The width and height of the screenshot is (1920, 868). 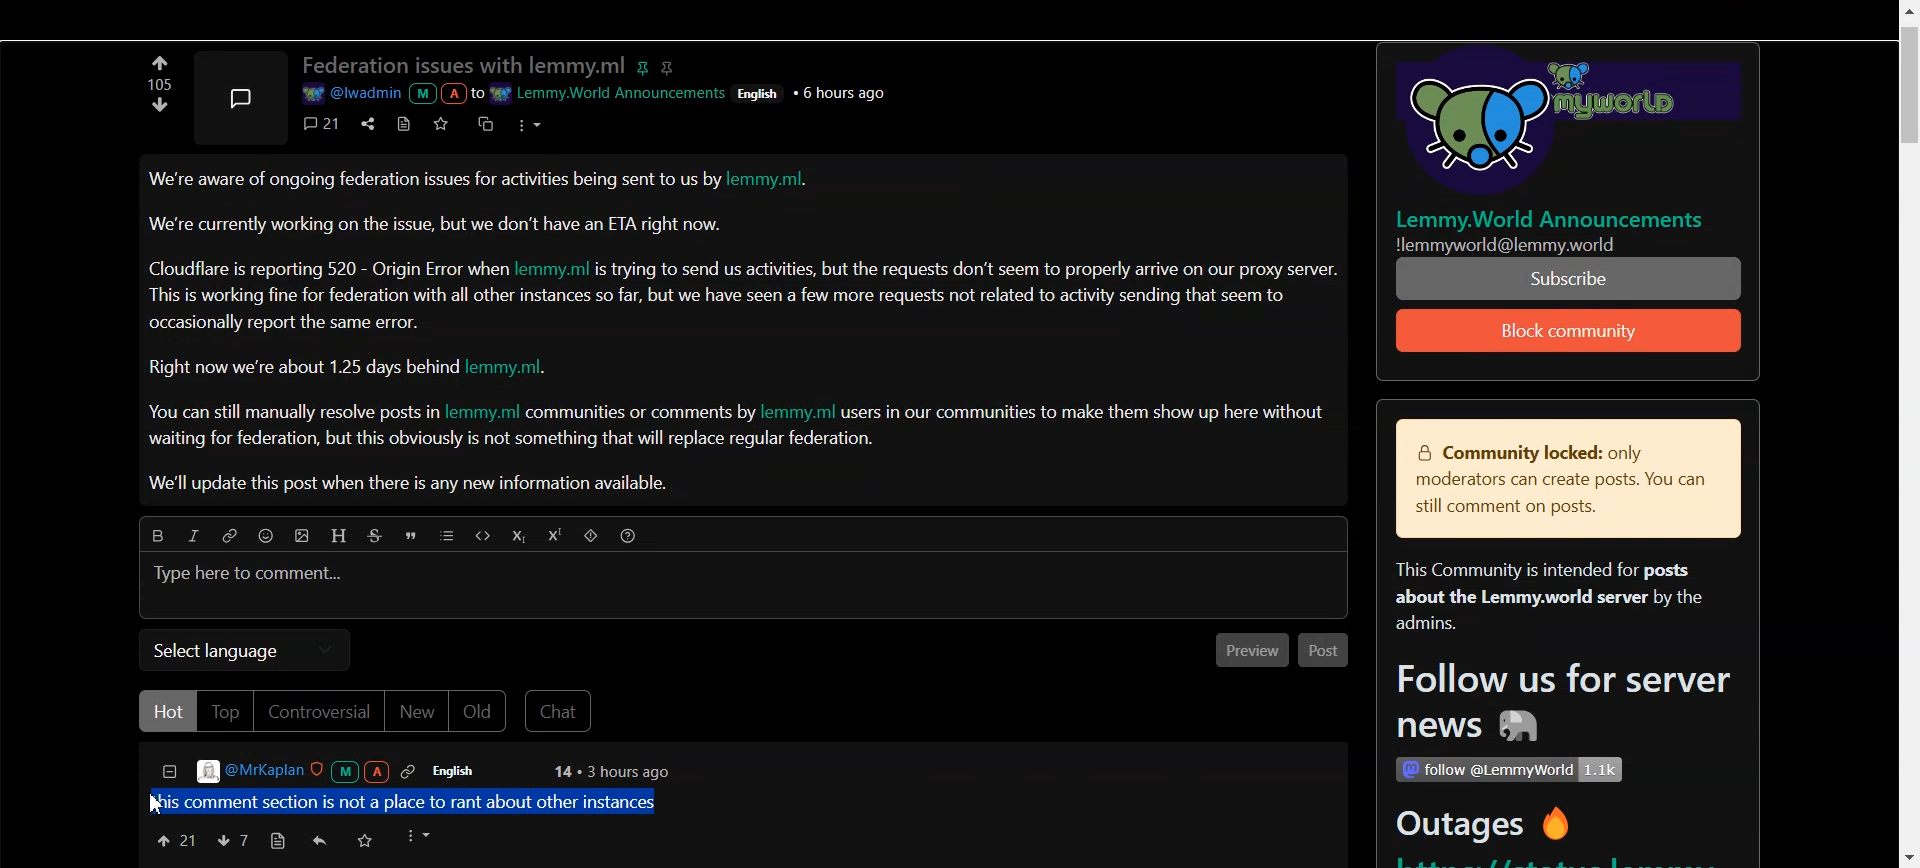 I want to click on Hyperlink, so click(x=229, y=536).